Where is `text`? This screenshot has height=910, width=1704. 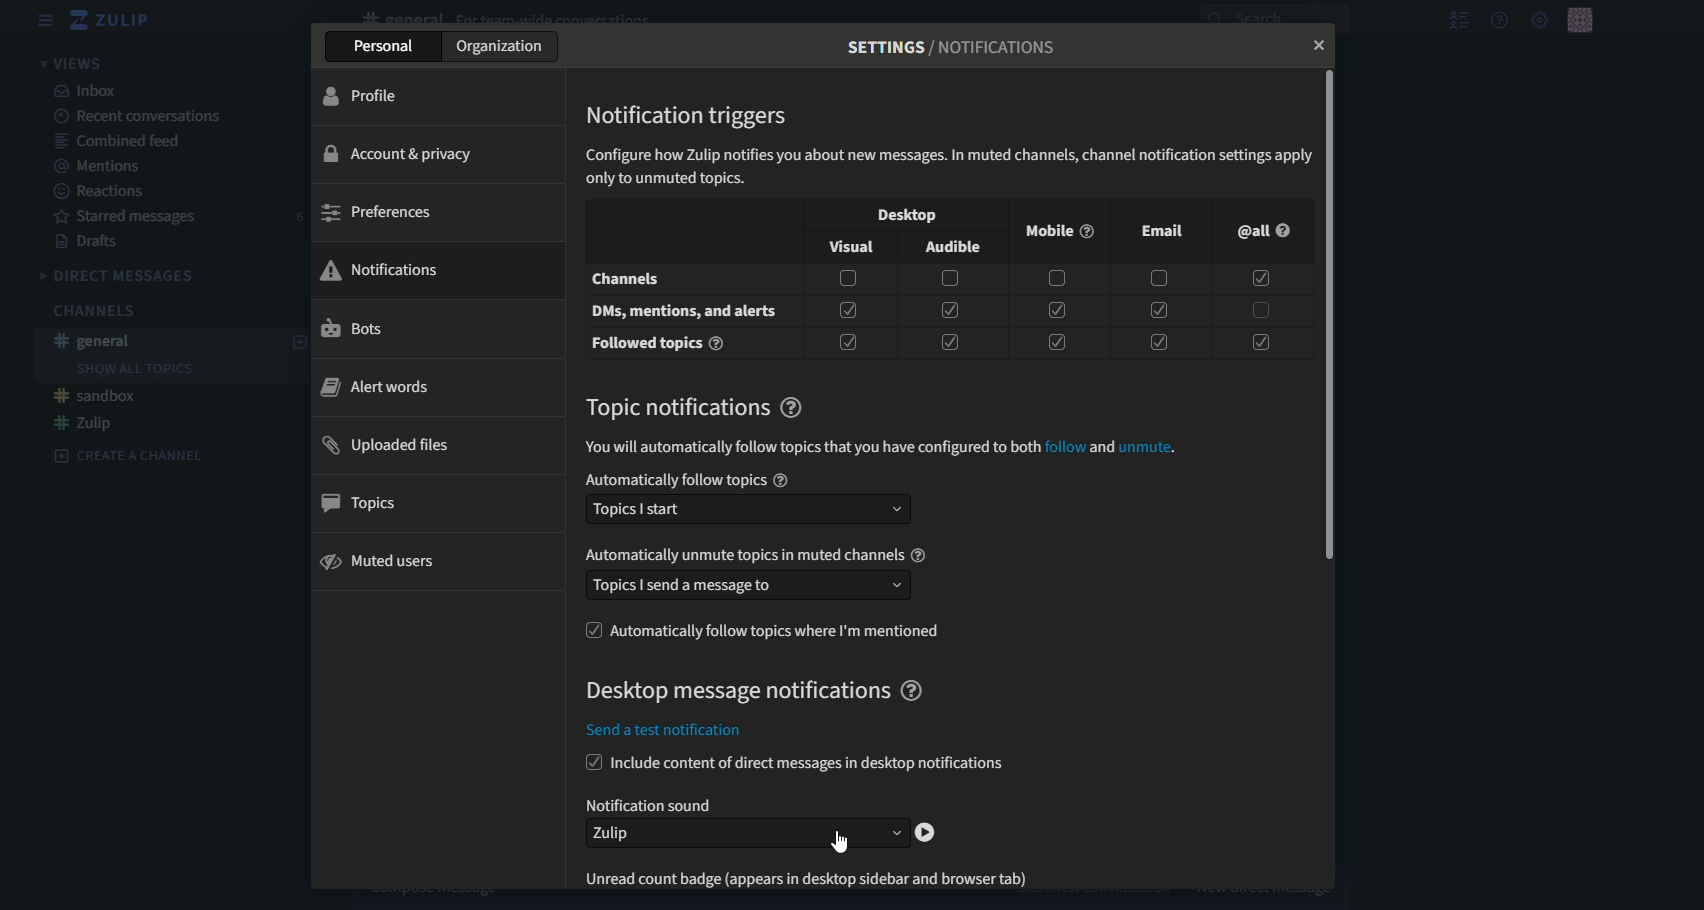
text is located at coordinates (953, 47).